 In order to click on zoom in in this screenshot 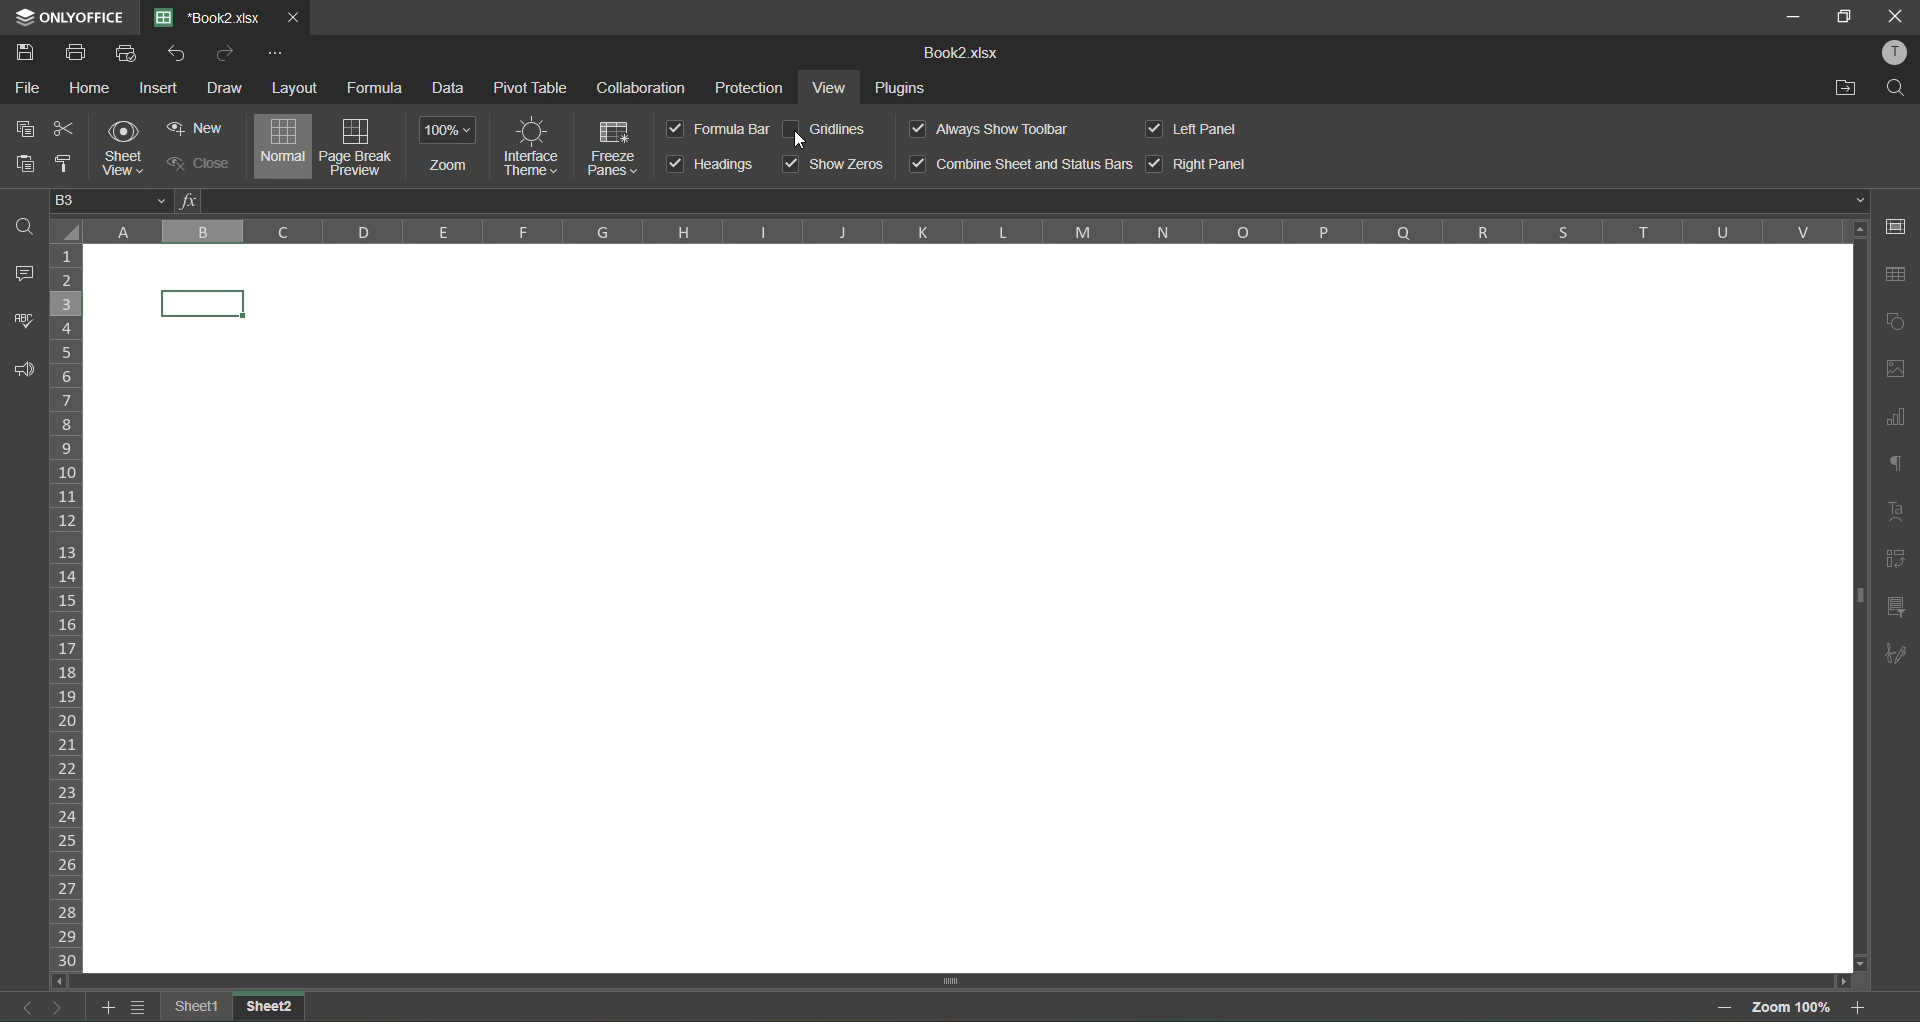, I will do `click(1861, 1007)`.